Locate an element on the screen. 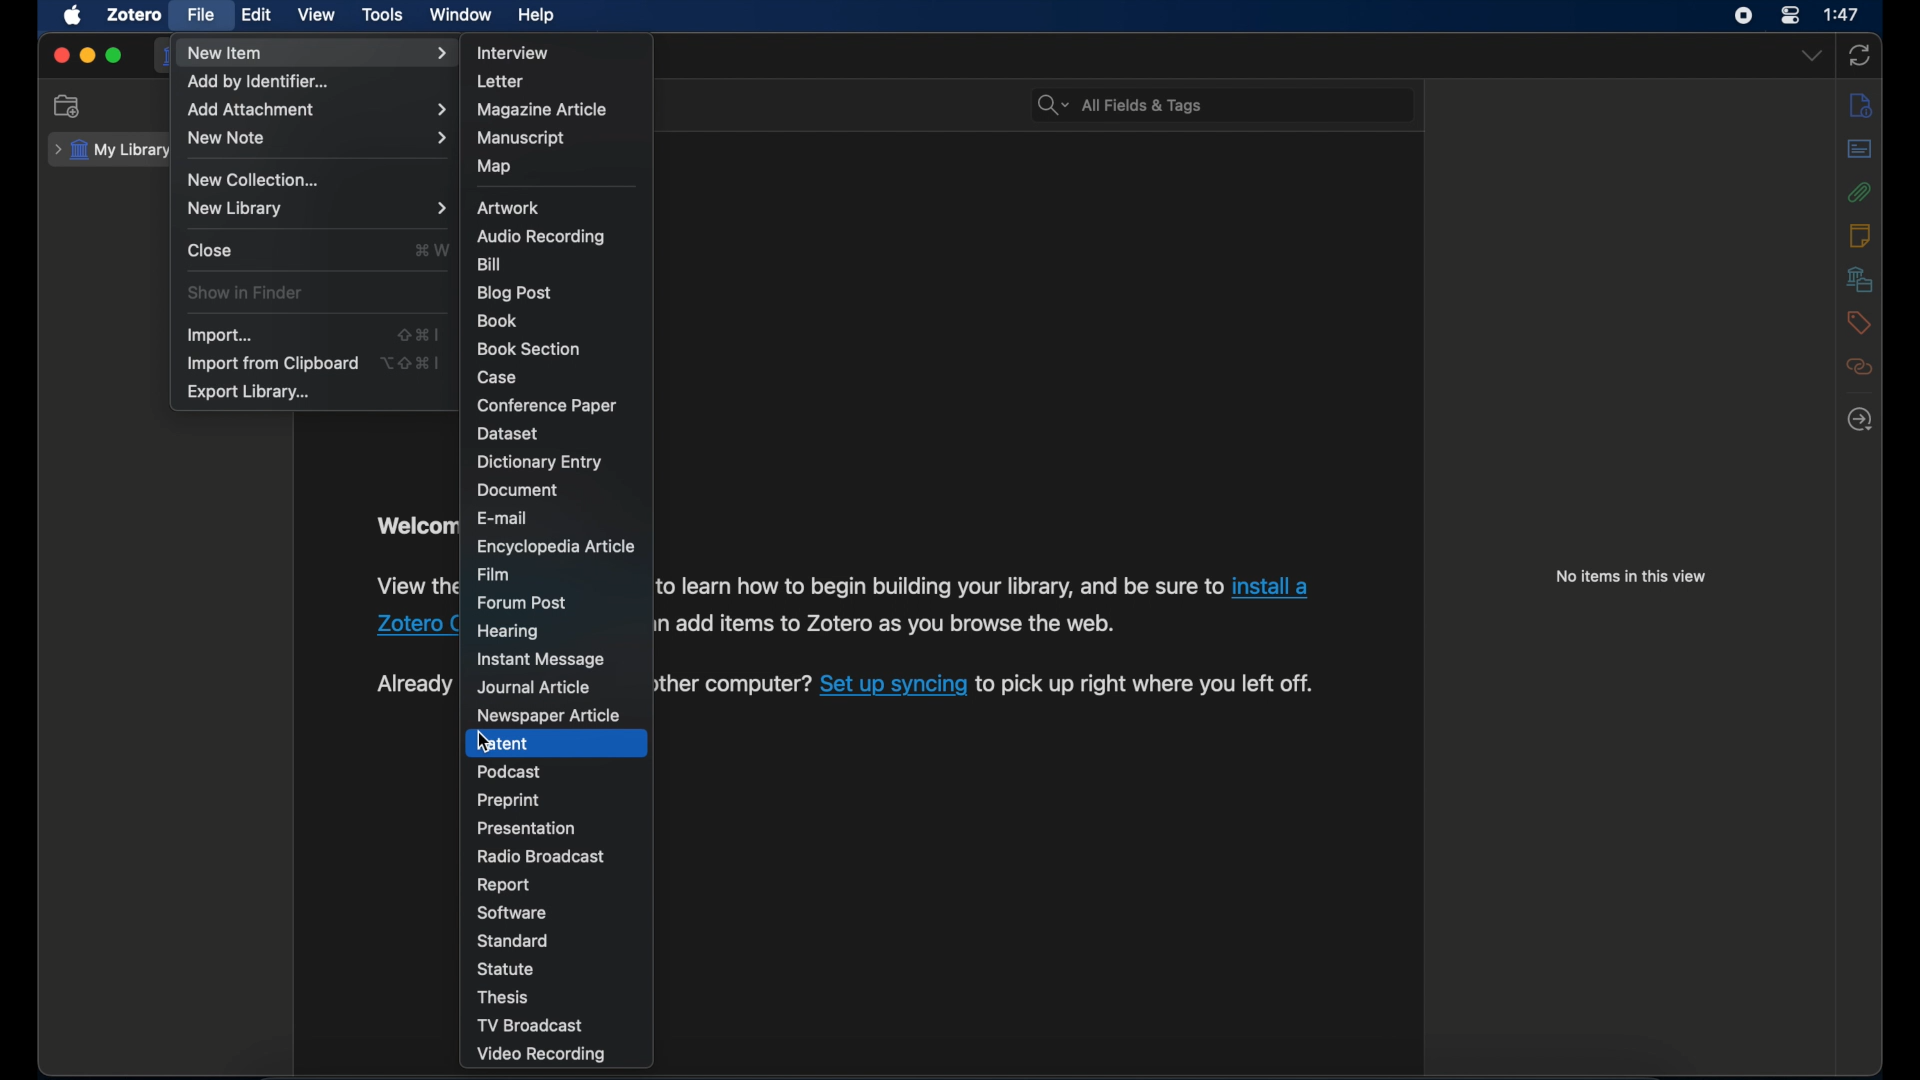 This screenshot has height=1080, width=1920. document is located at coordinates (521, 491).